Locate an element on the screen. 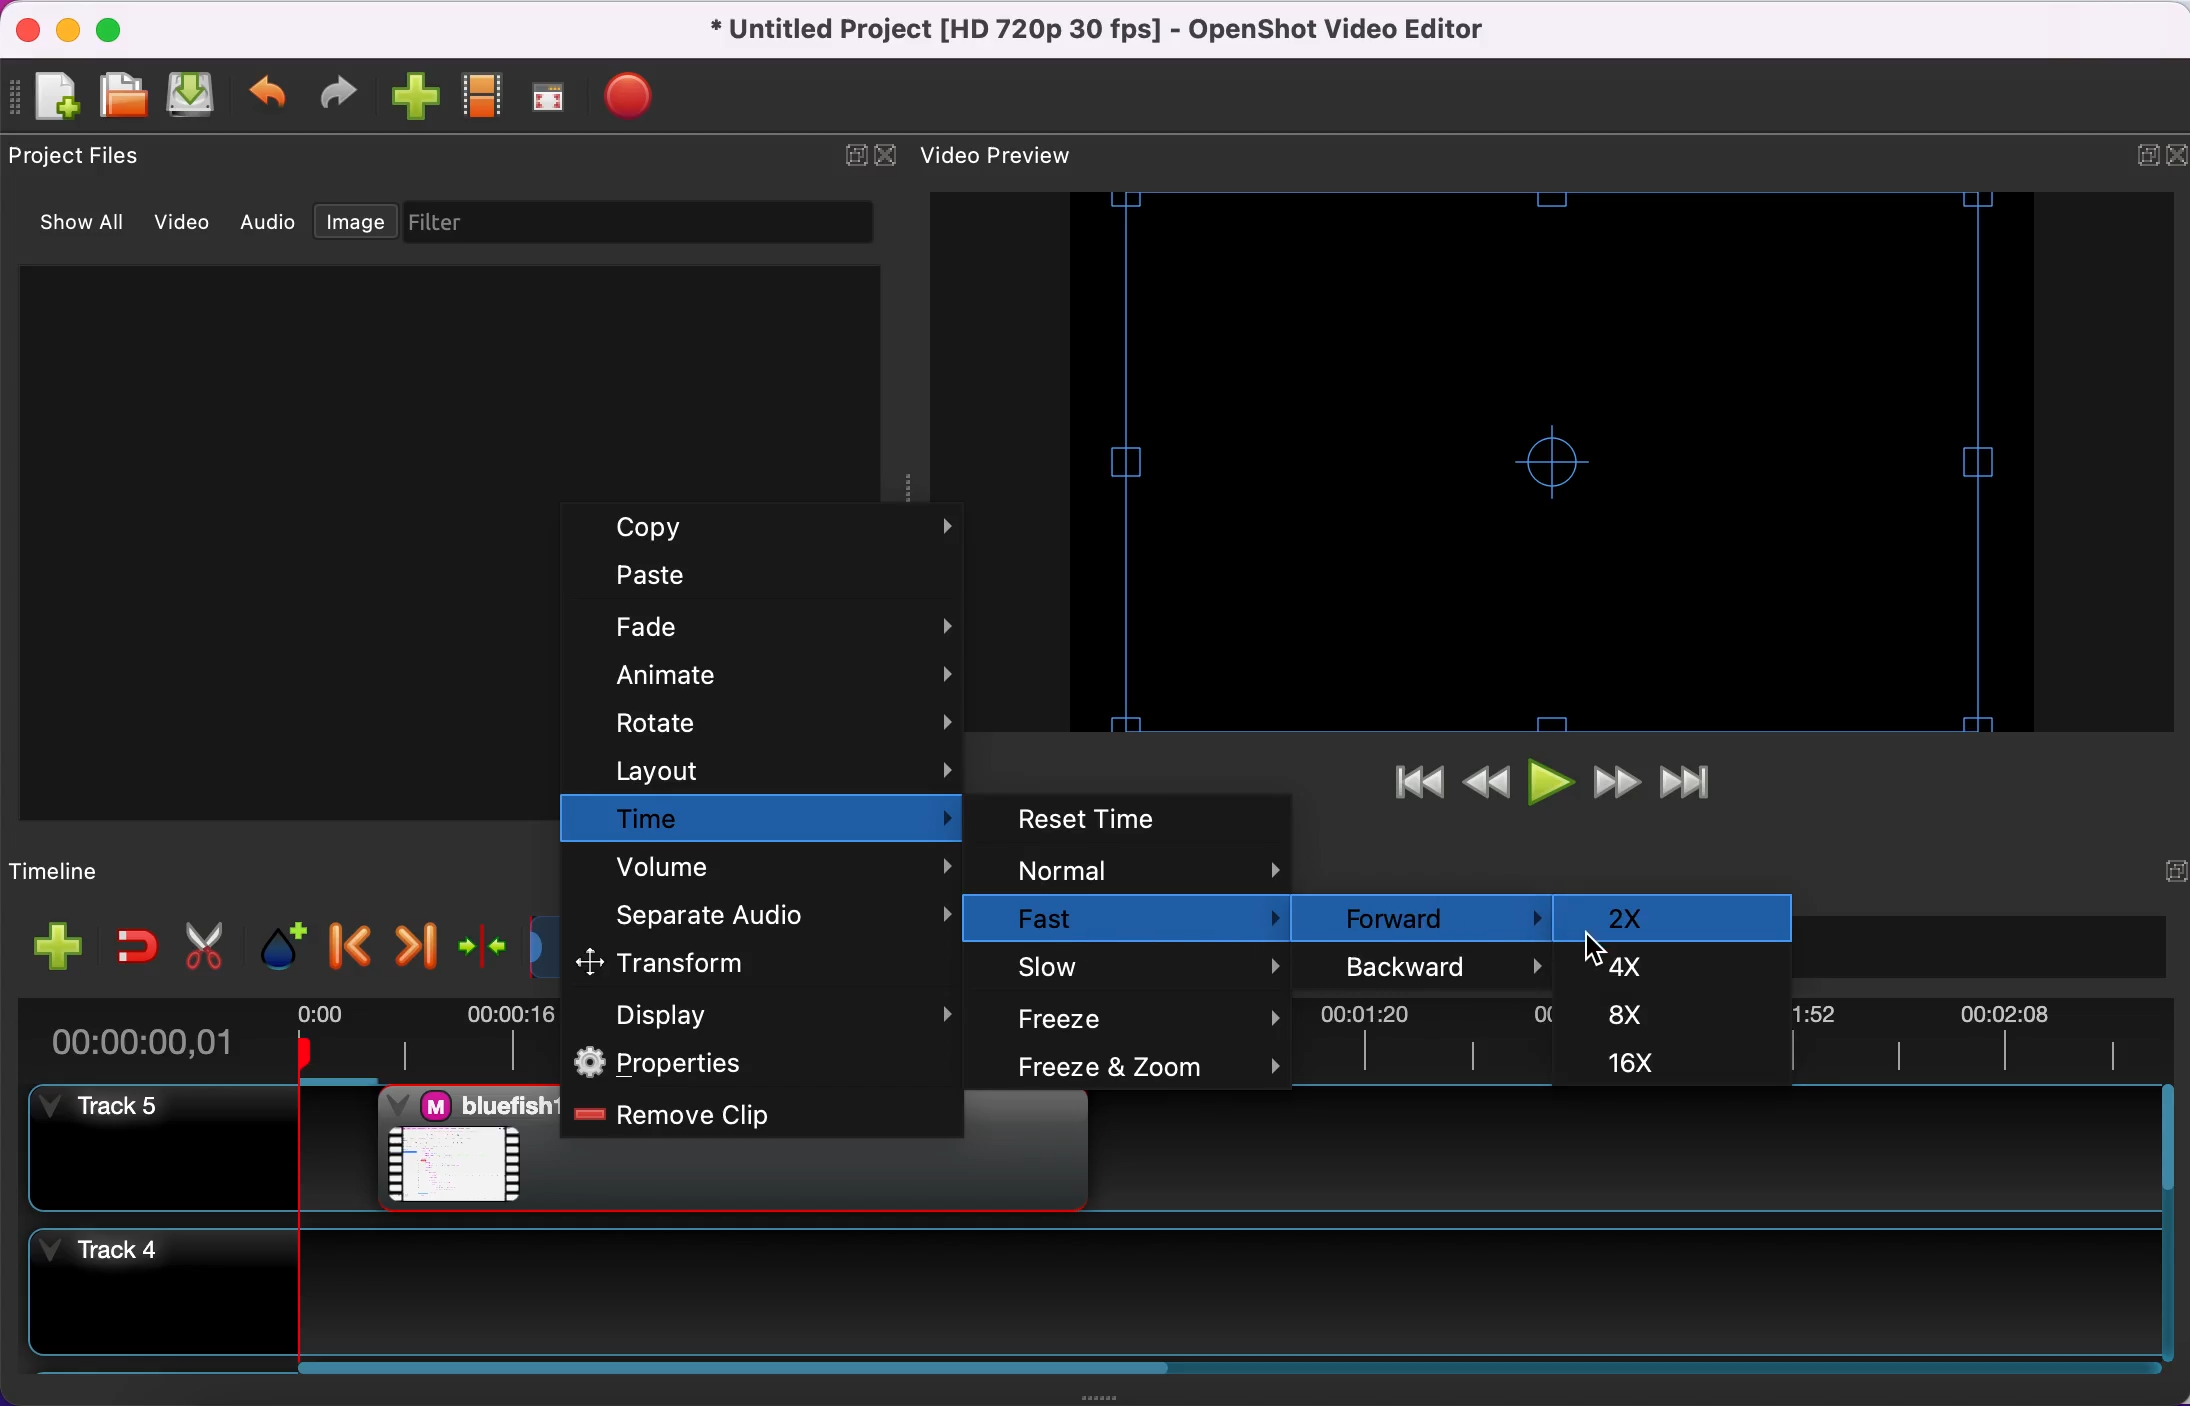 Image resolution: width=2190 pixels, height=1406 pixels. fast is located at coordinates (1142, 921).